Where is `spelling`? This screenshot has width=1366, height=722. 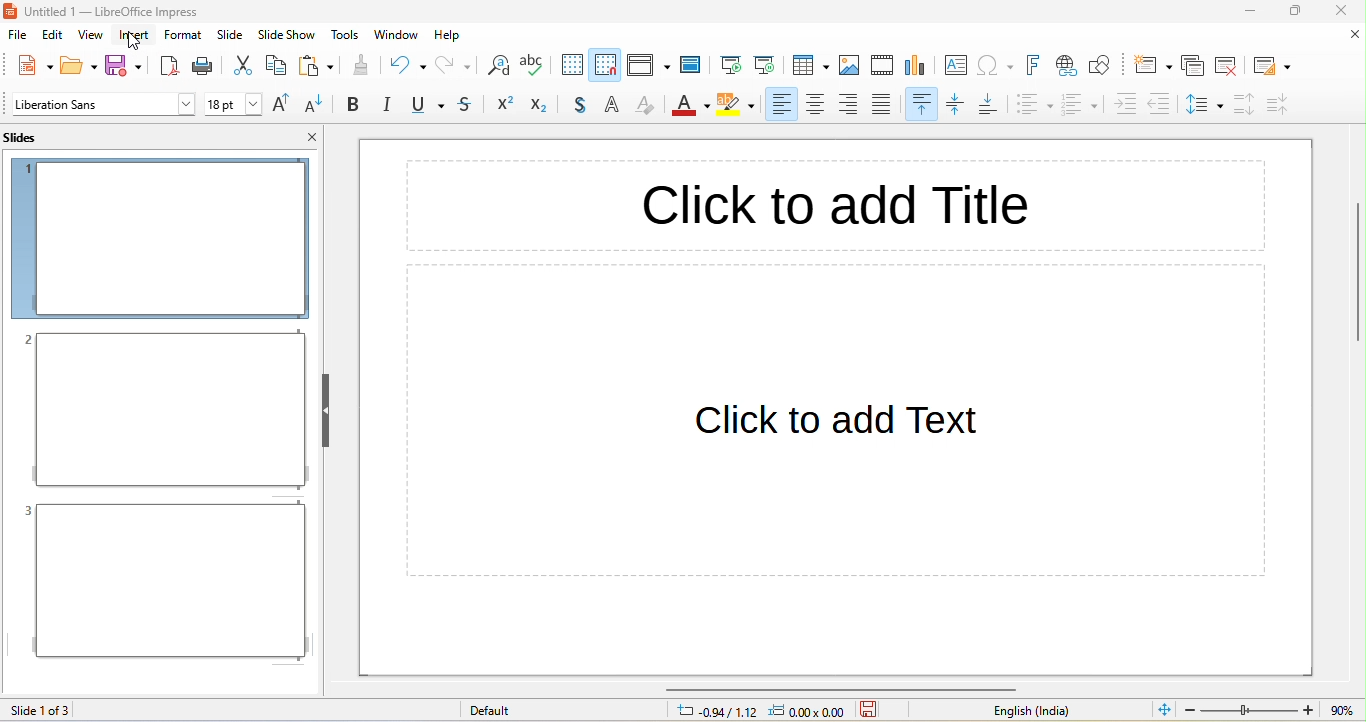 spelling is located at coordinates (534, 67).